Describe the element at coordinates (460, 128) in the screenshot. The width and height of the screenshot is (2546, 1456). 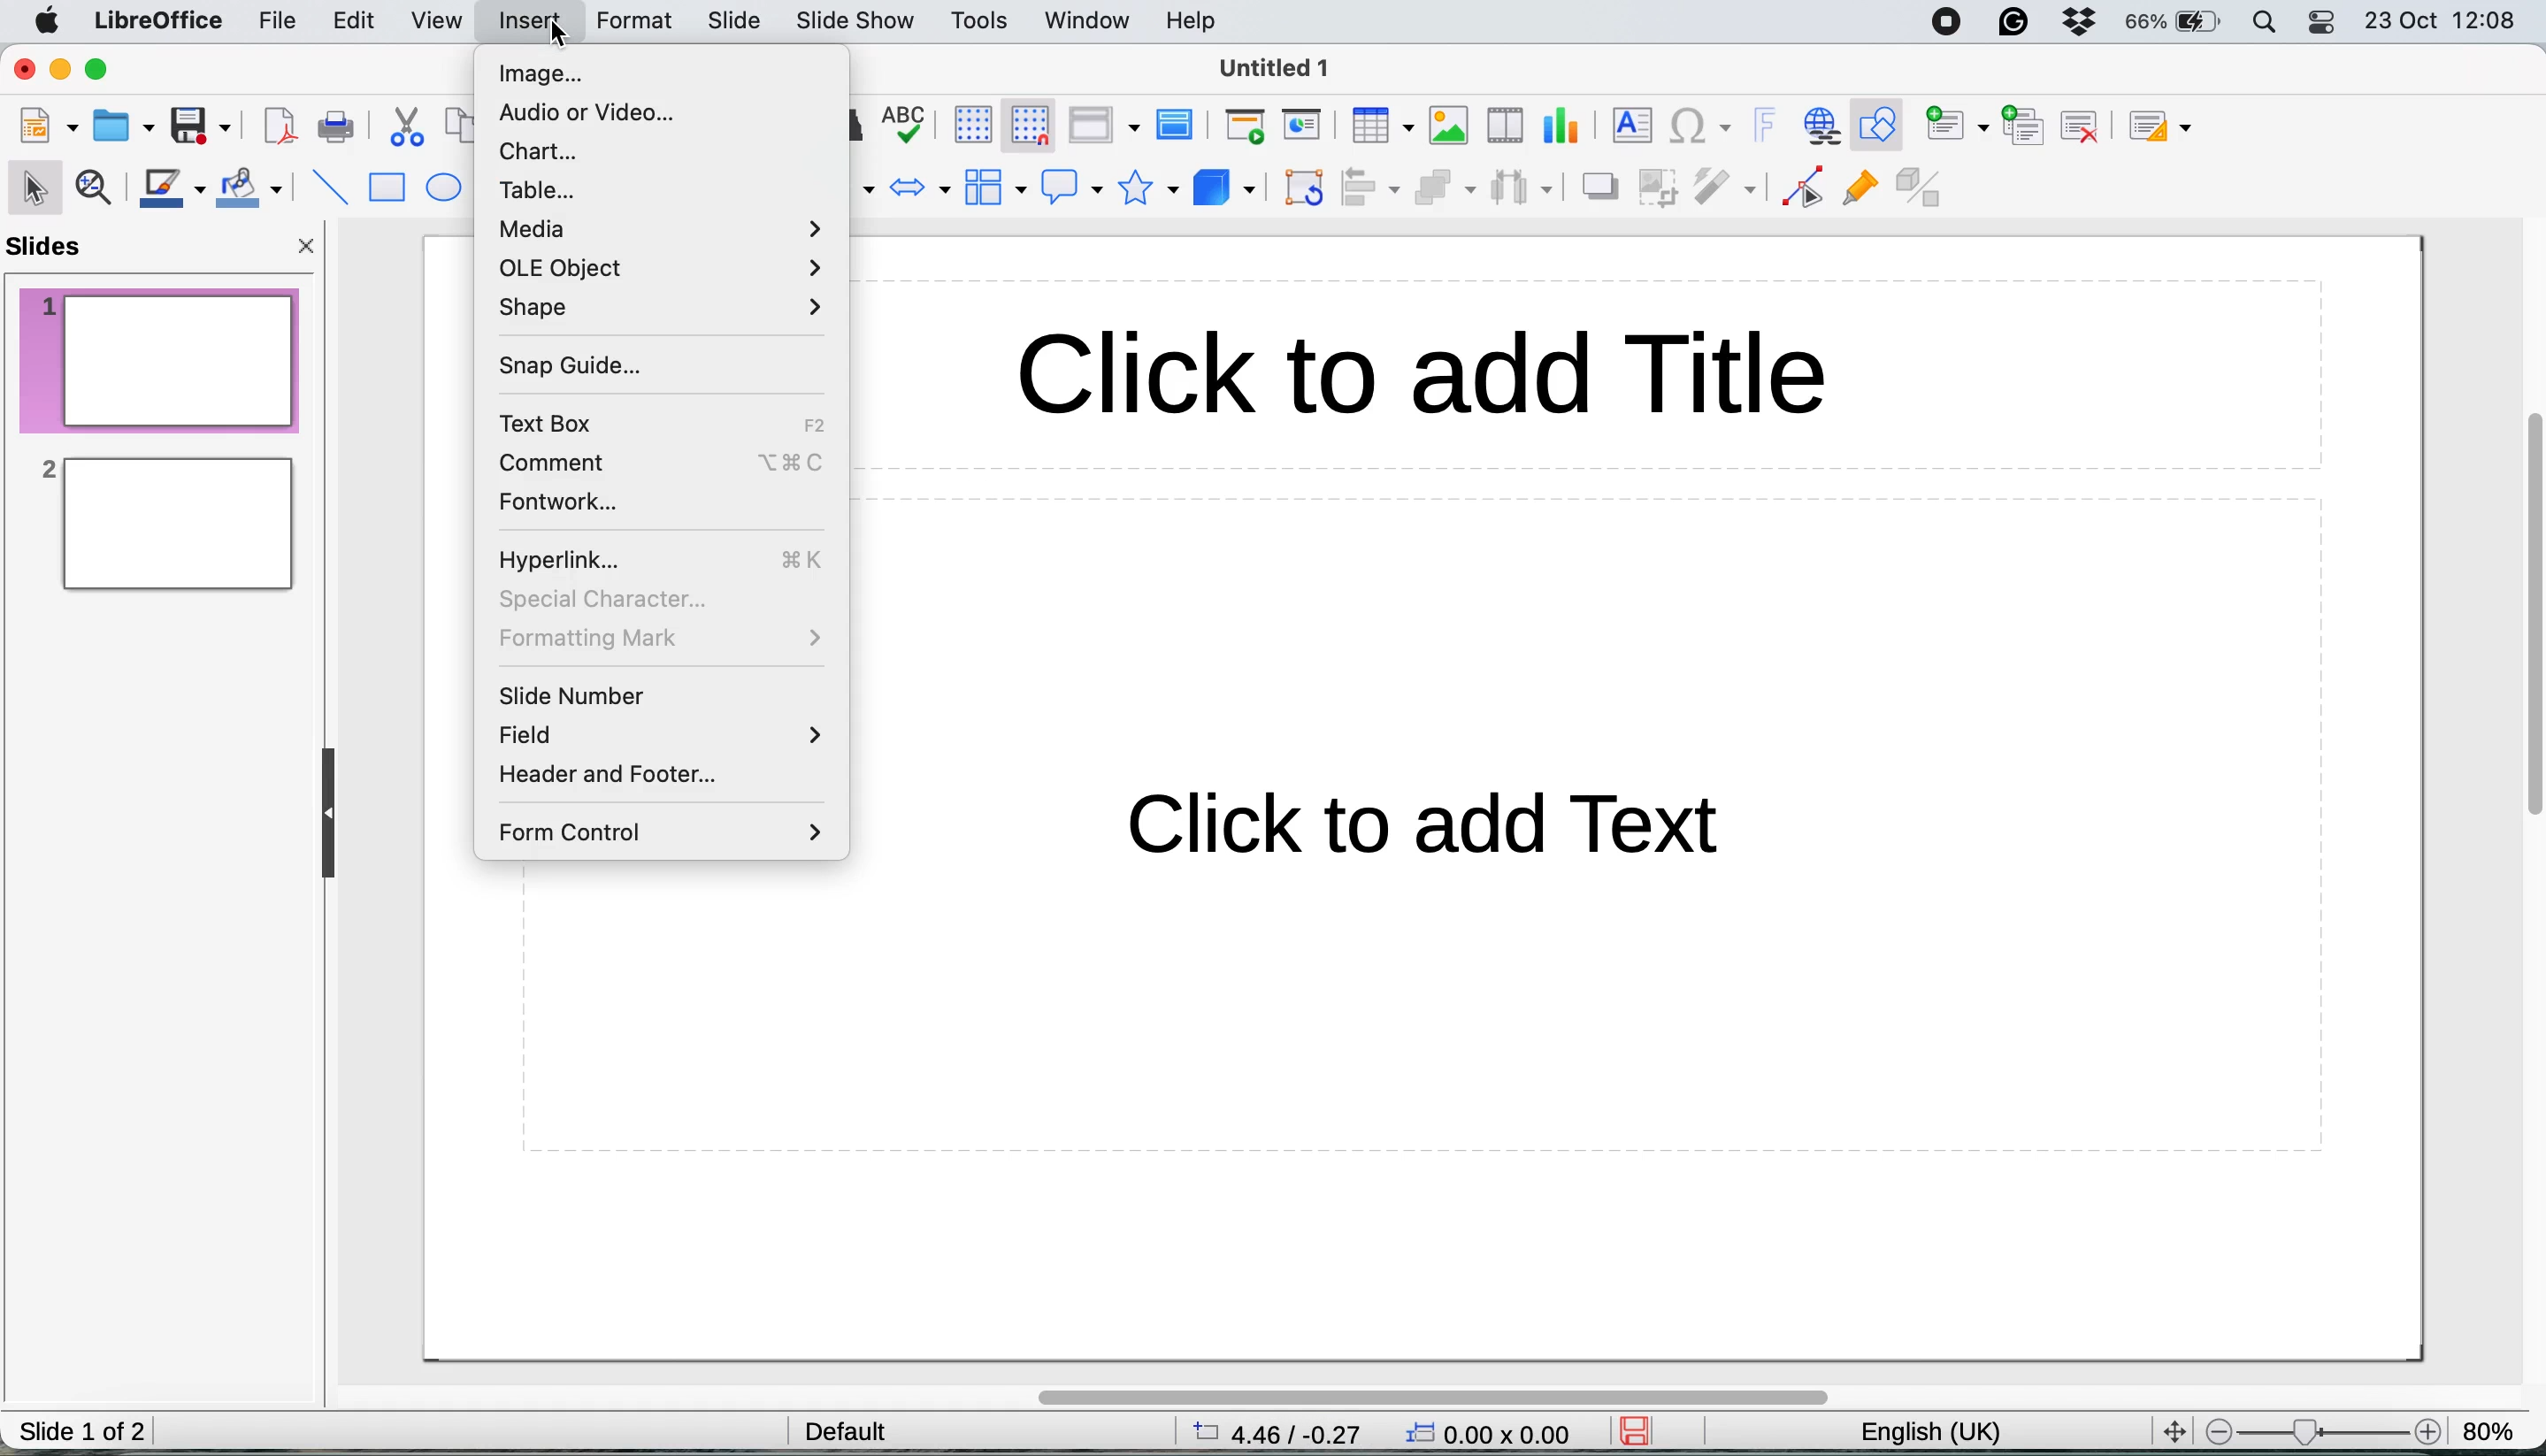
I see `copy` at that location.